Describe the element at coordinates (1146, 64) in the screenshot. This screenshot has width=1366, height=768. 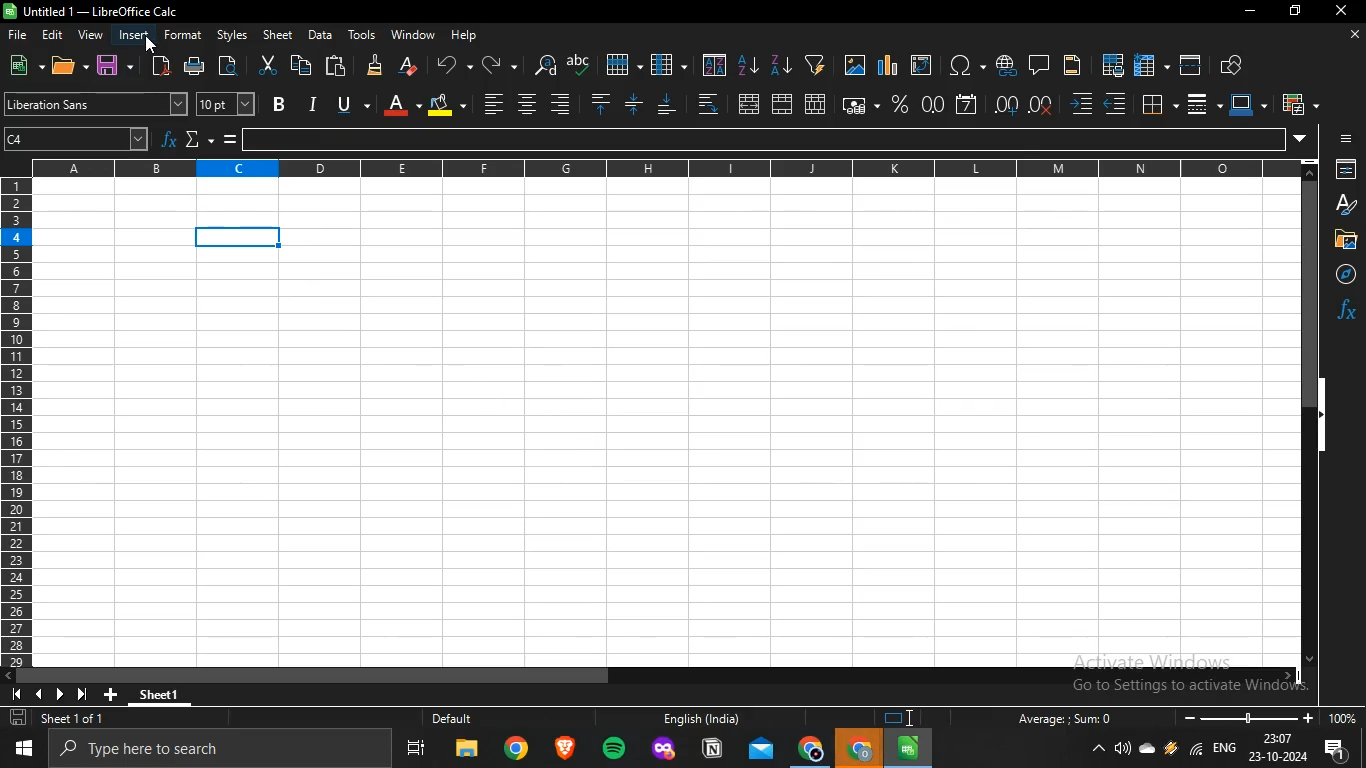
I see `freeze rows and columns` at that location.